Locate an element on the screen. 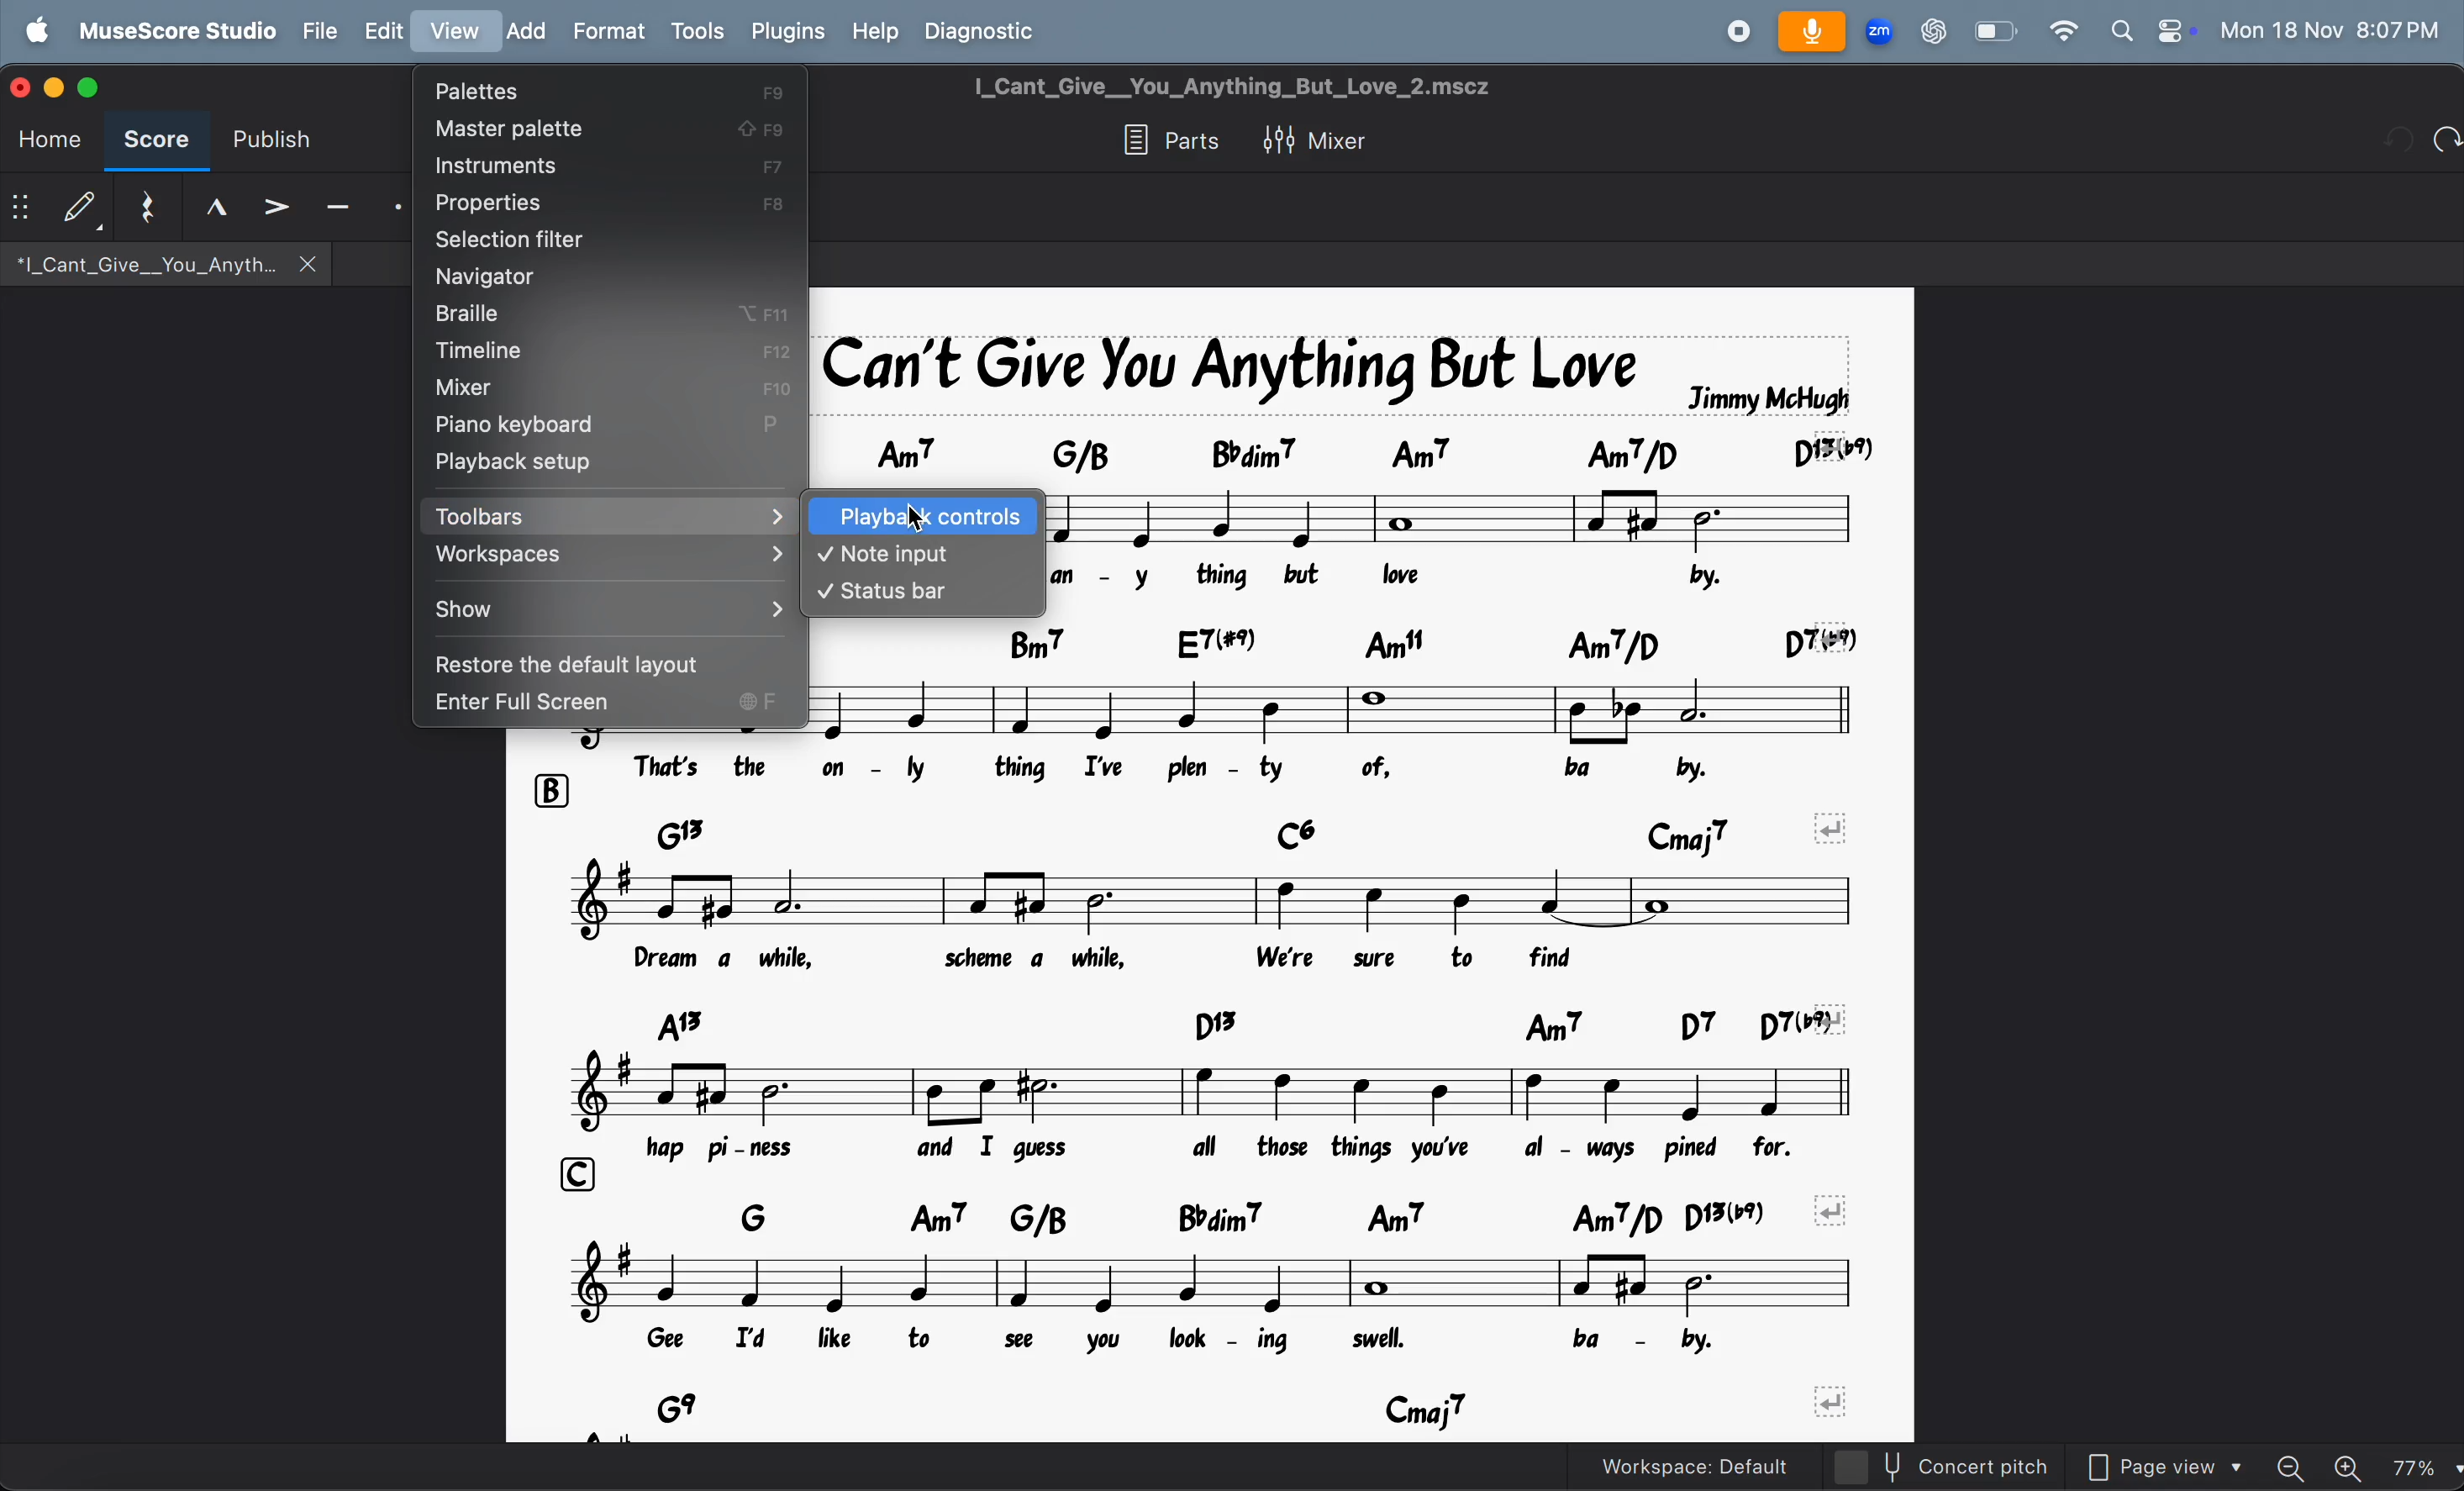 Image resolution: width=2464 pixels, height=1491 pixels. apple widgets is located at coordinates (2150, 32).